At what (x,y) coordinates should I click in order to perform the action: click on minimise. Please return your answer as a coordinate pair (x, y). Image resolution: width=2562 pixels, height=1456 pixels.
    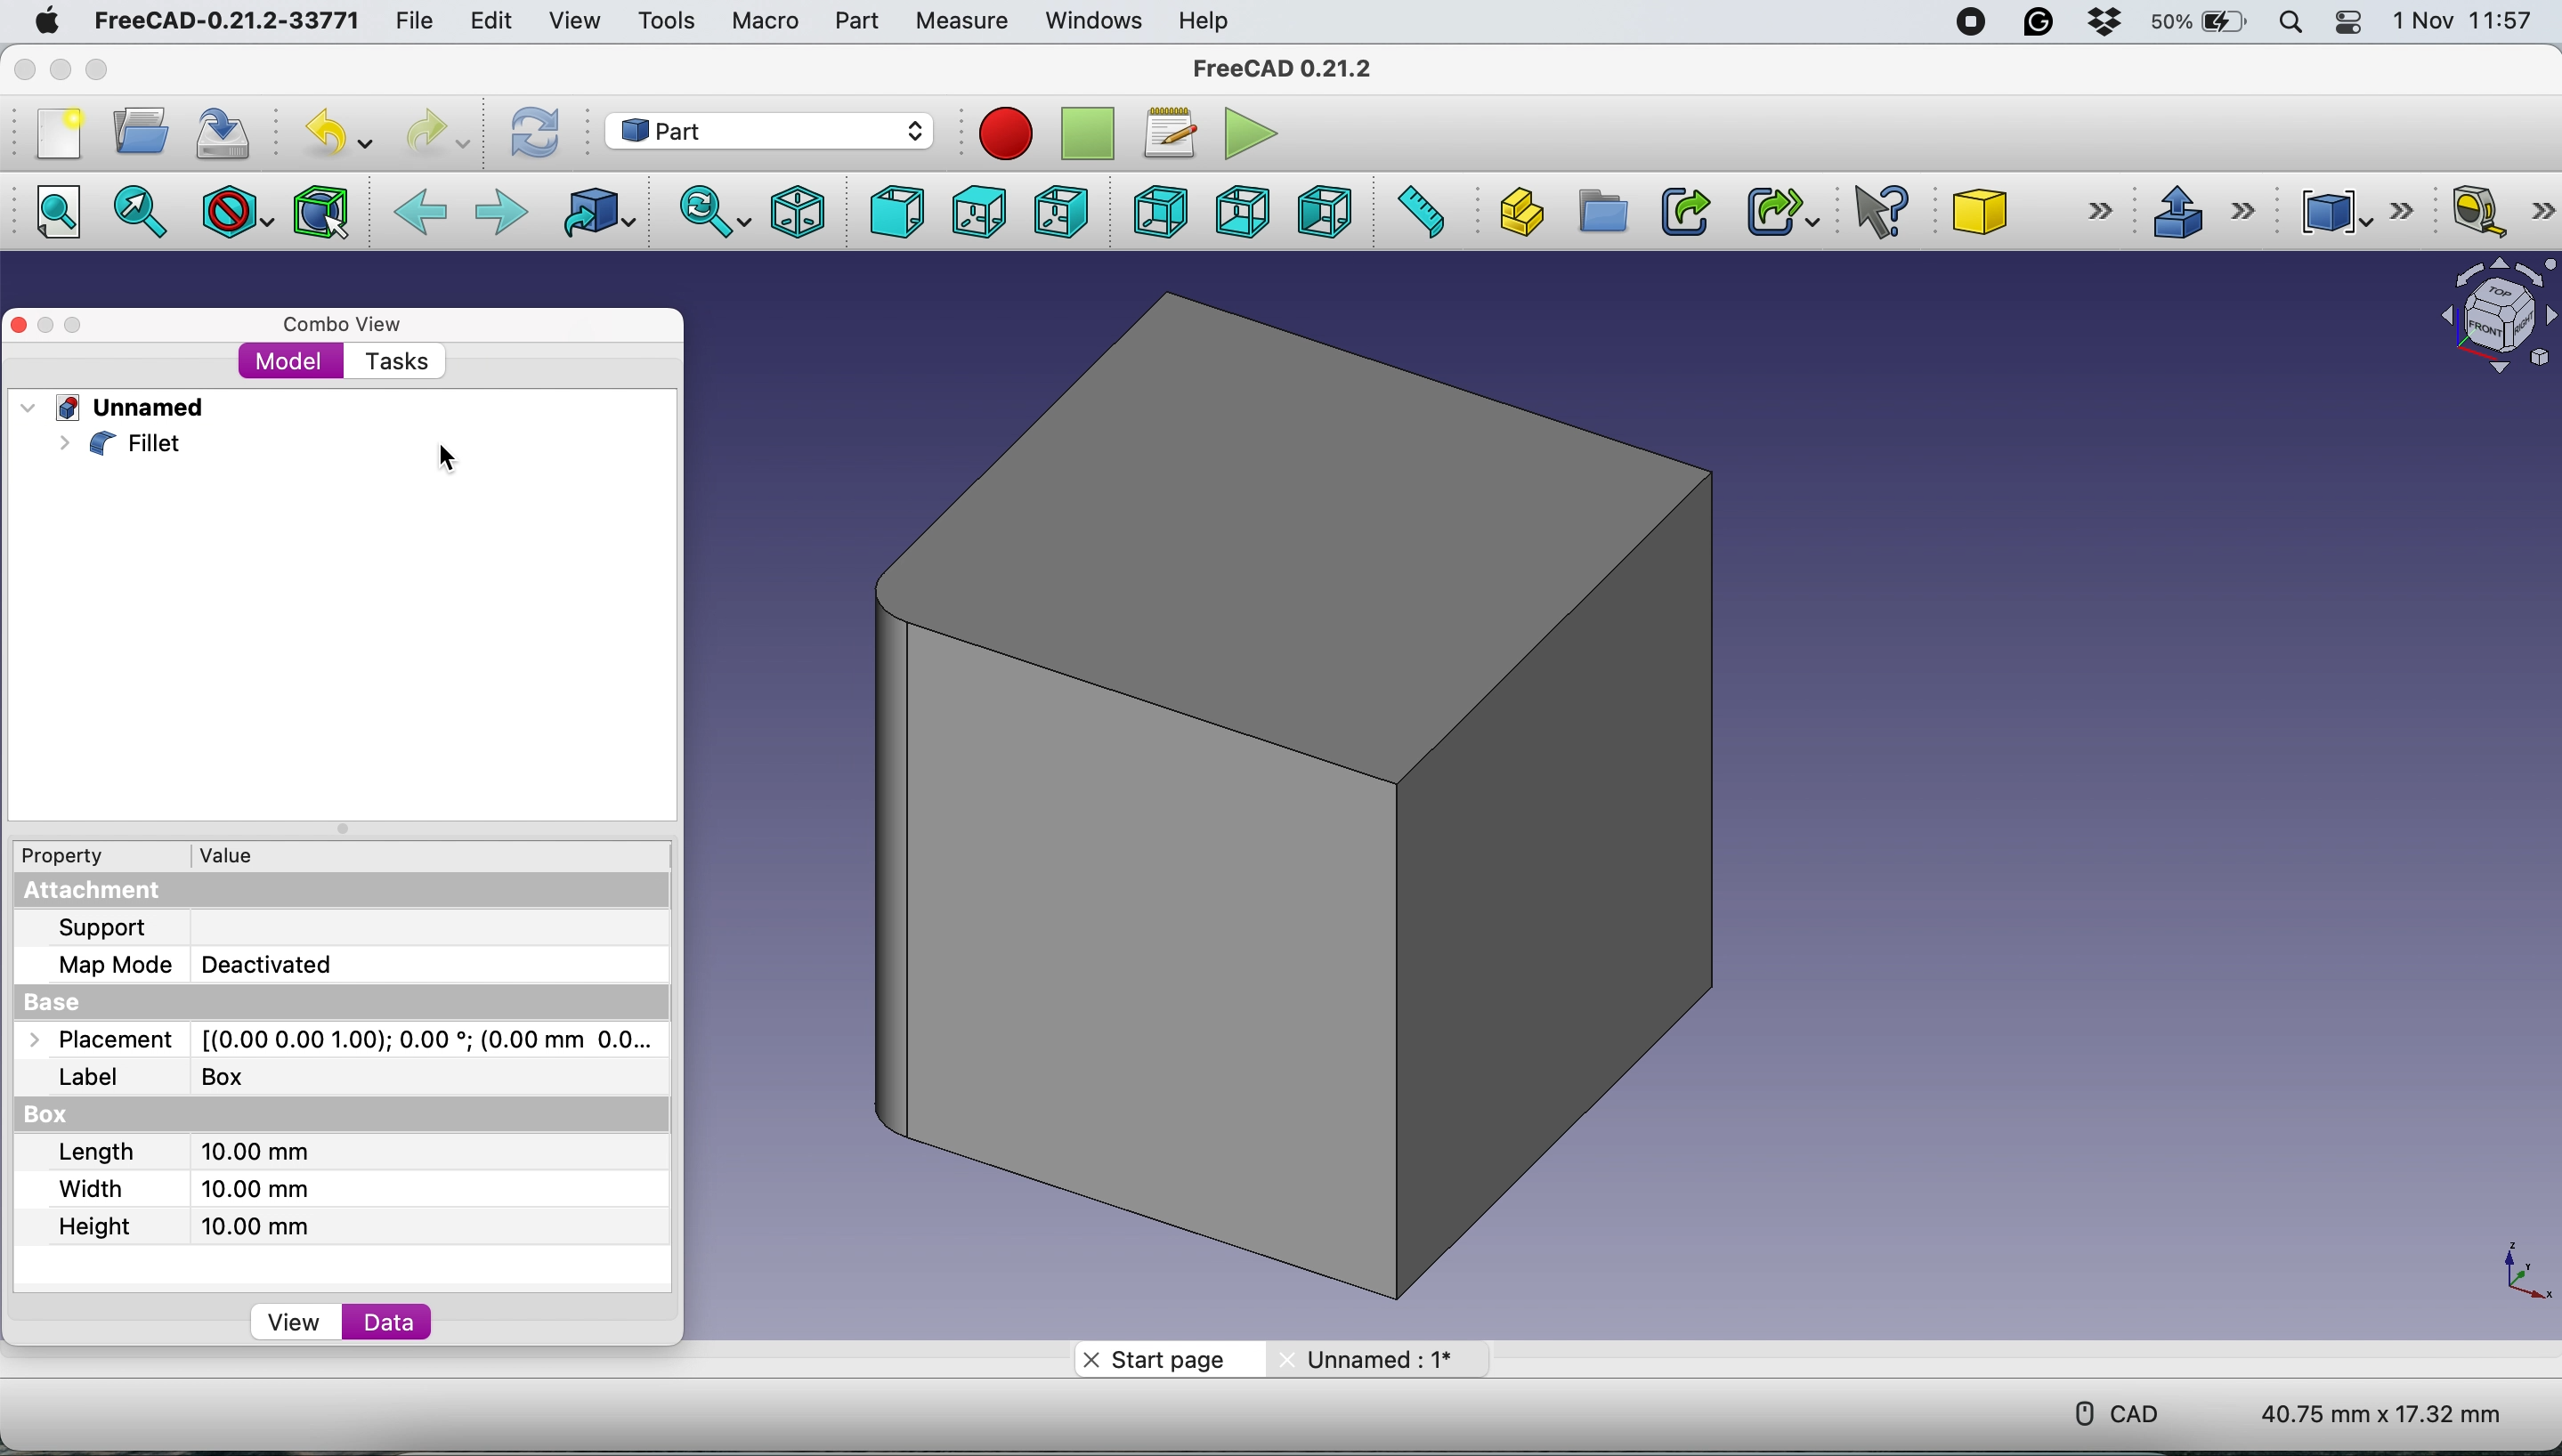
    Looking at the image, I should click on (61, 71).